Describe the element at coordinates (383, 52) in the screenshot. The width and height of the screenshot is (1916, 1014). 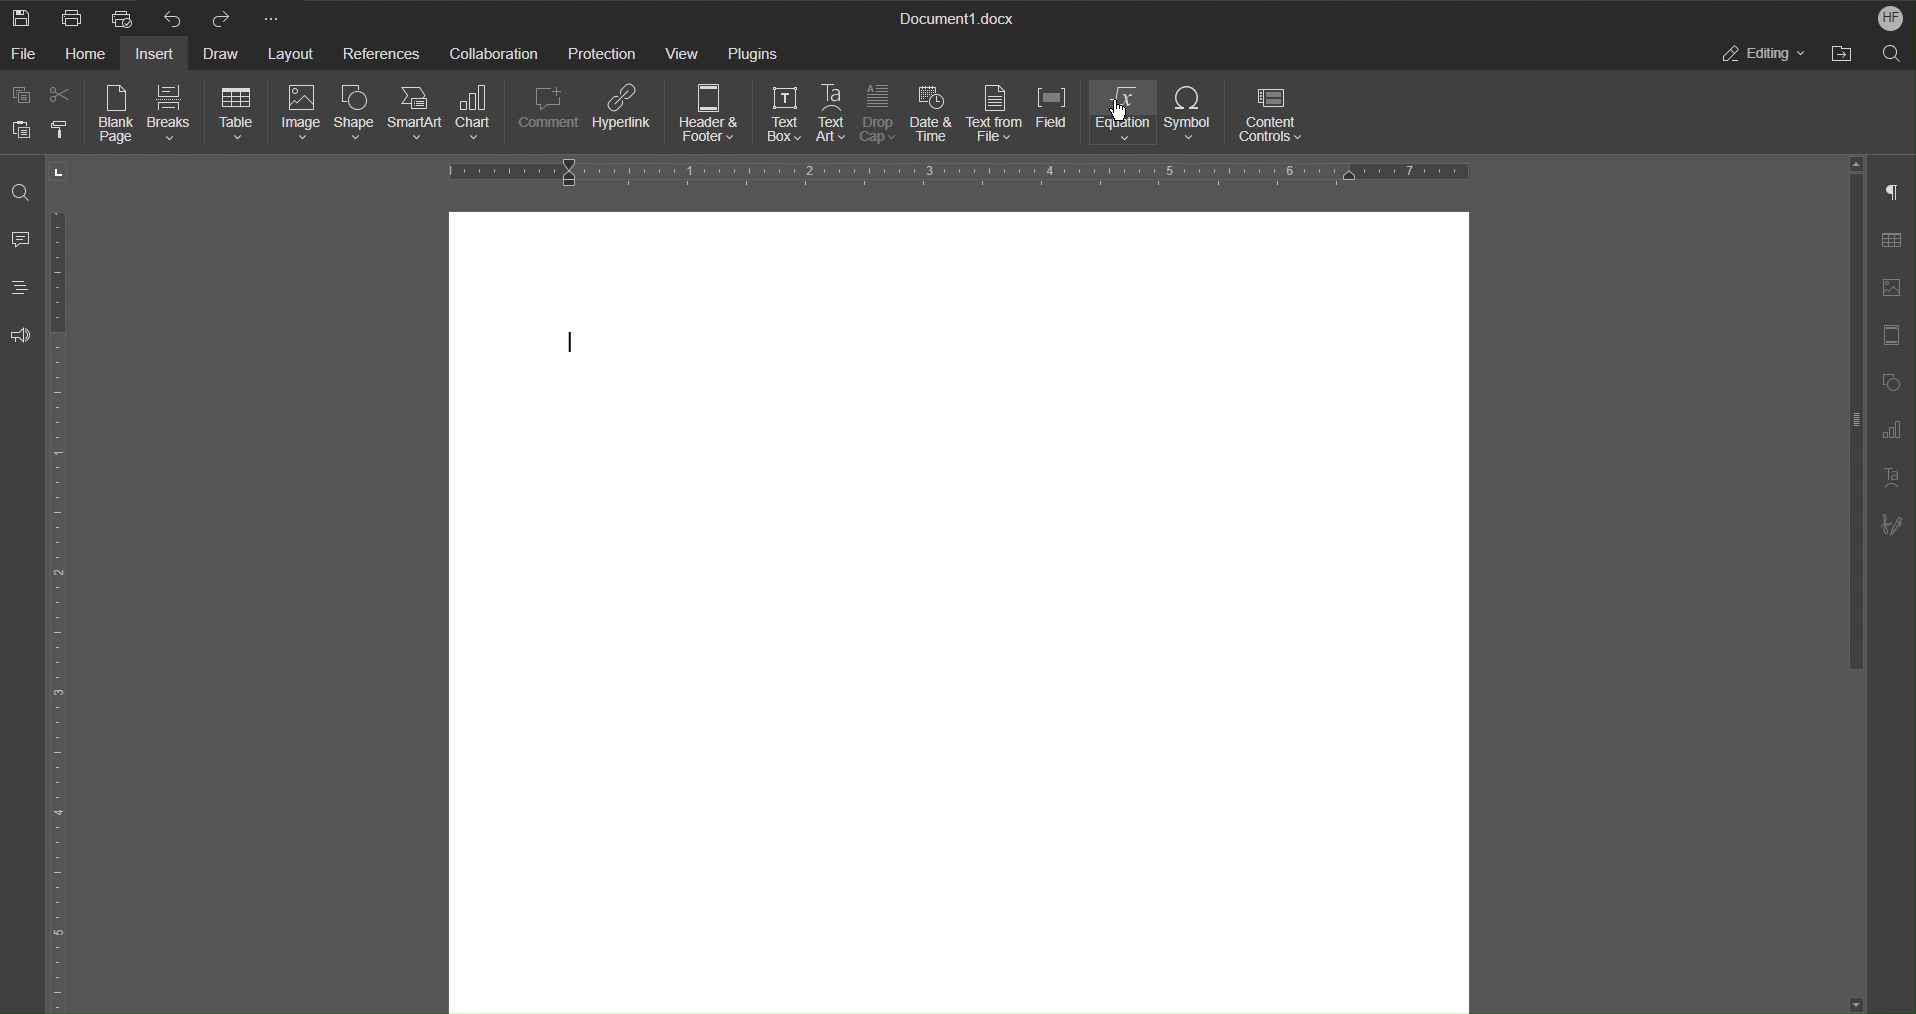
I see `References` at that location.